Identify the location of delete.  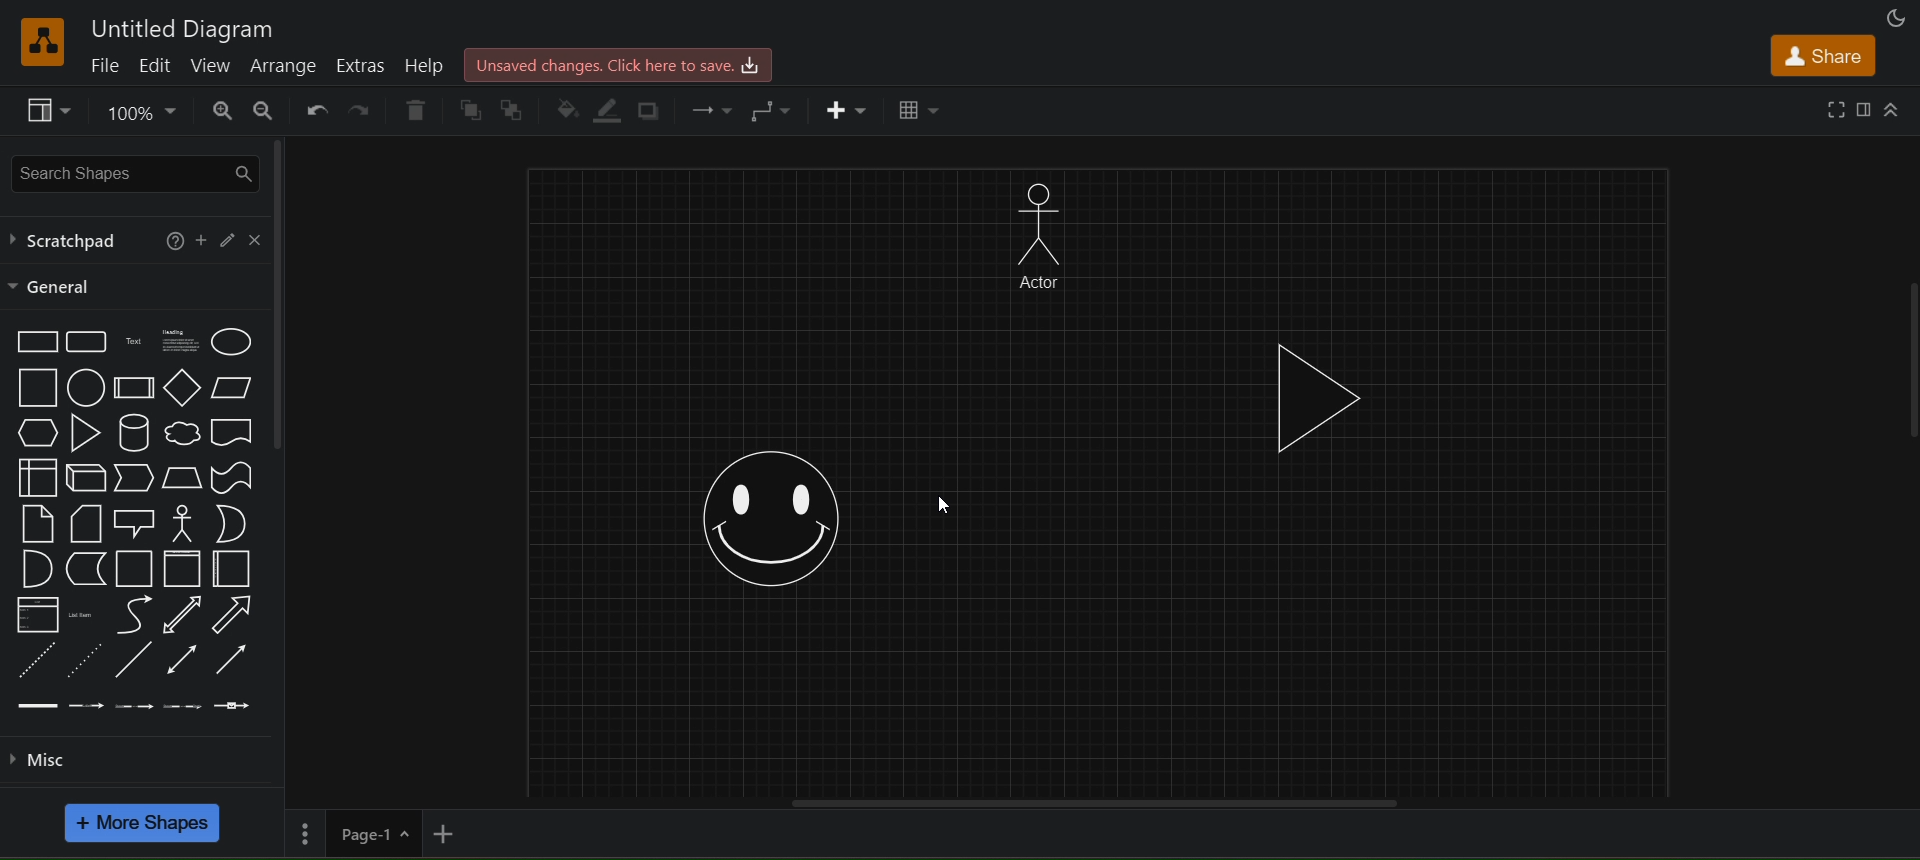
(416, 109).